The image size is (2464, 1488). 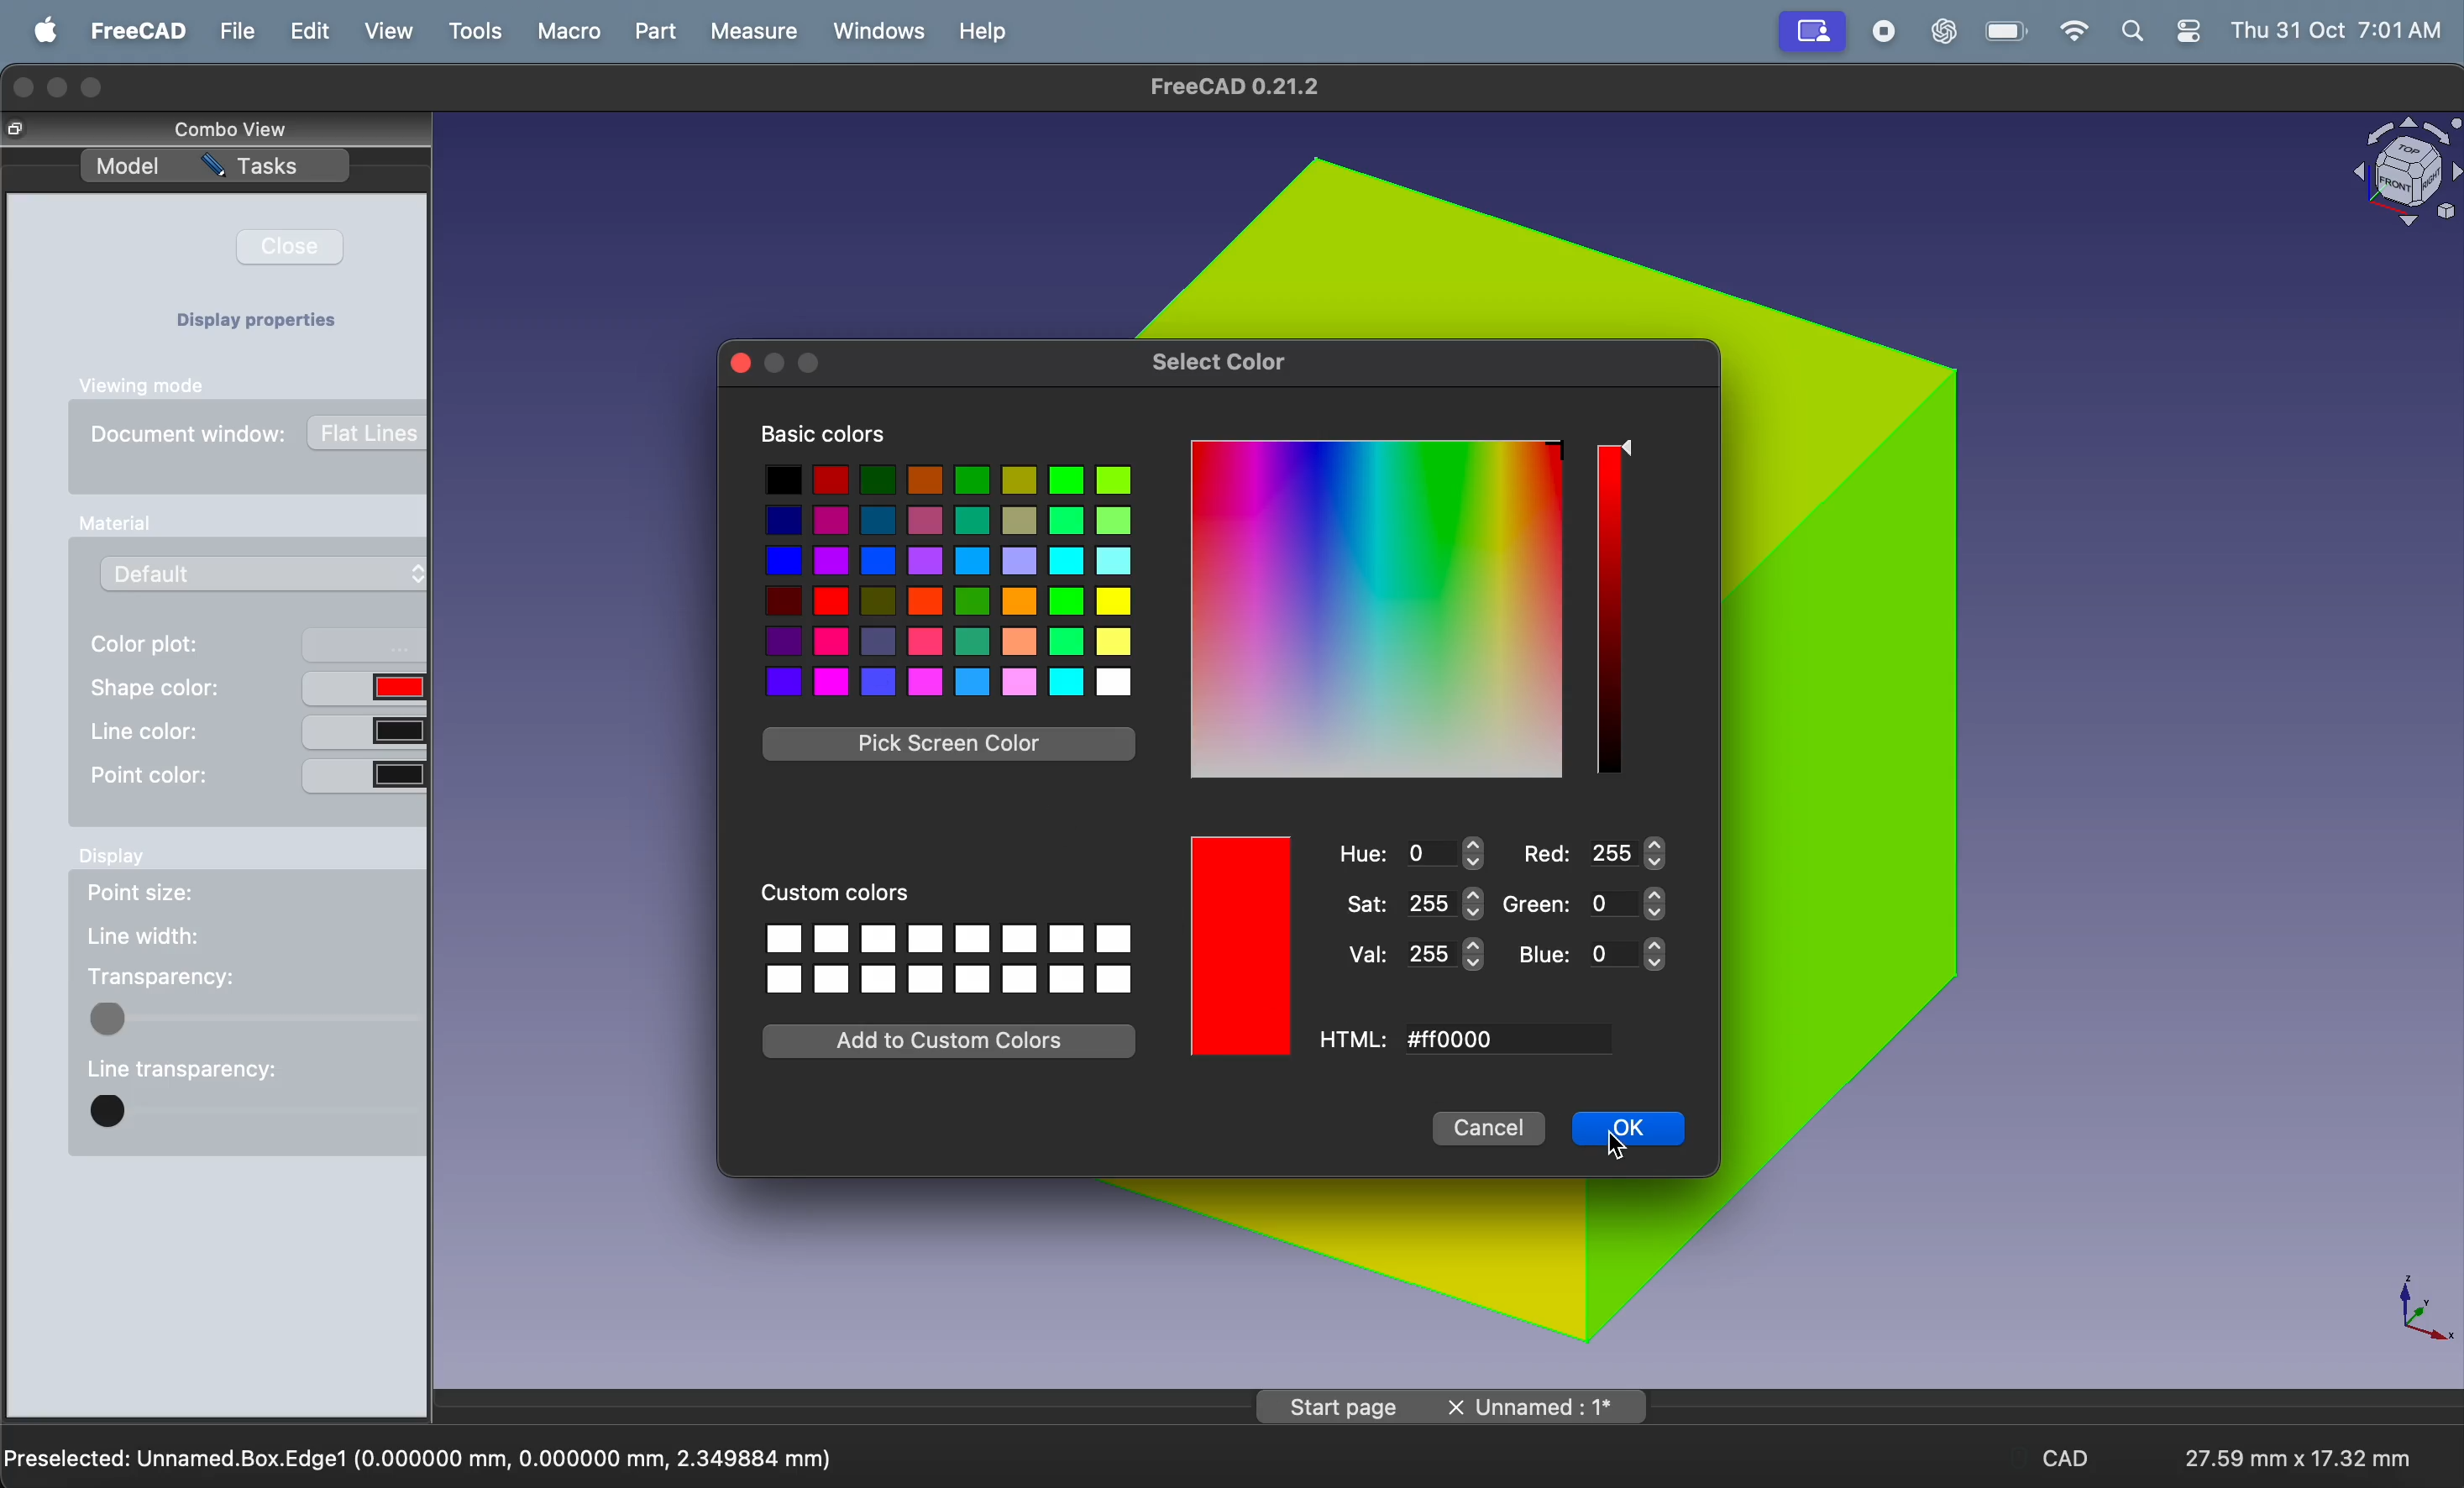 What do you see at coordinates (61, 87) in the screenshot?
I see `minimize` at bounding box center [61, 87].